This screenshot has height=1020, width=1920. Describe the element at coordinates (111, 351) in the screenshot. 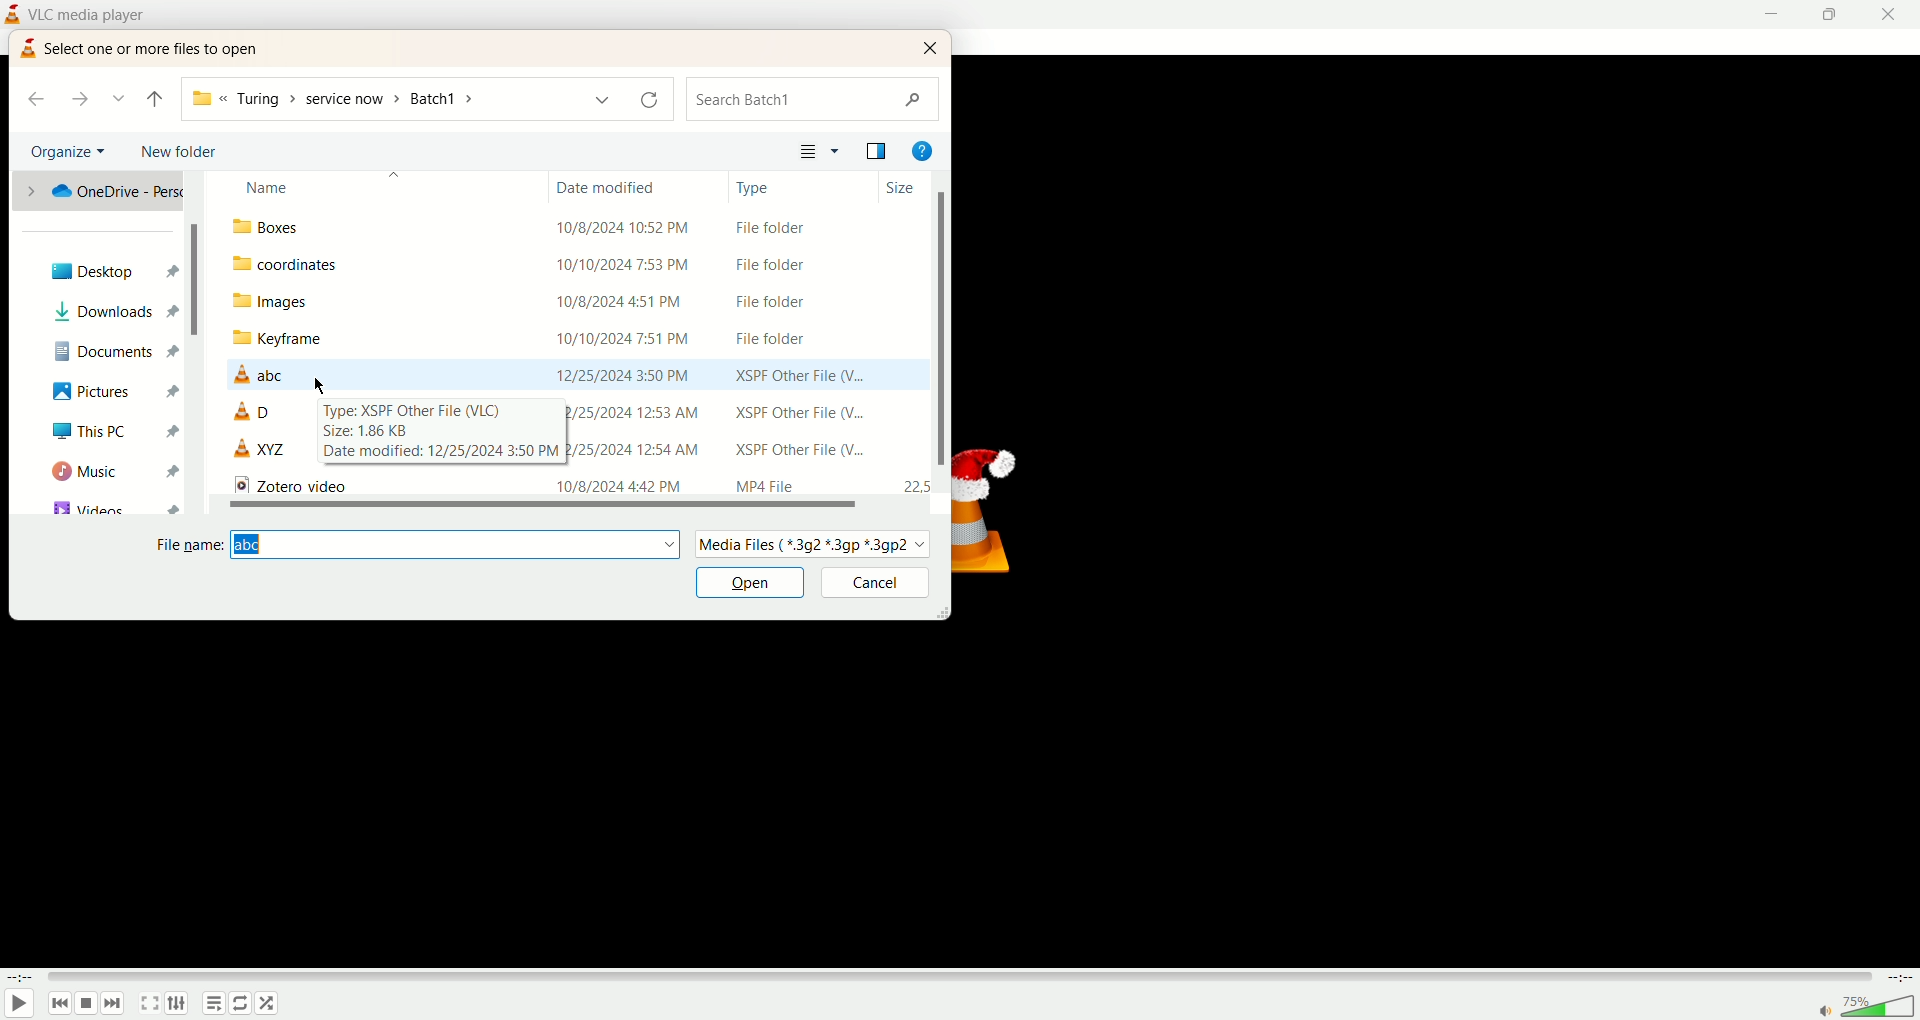

I see `documents` at that location.